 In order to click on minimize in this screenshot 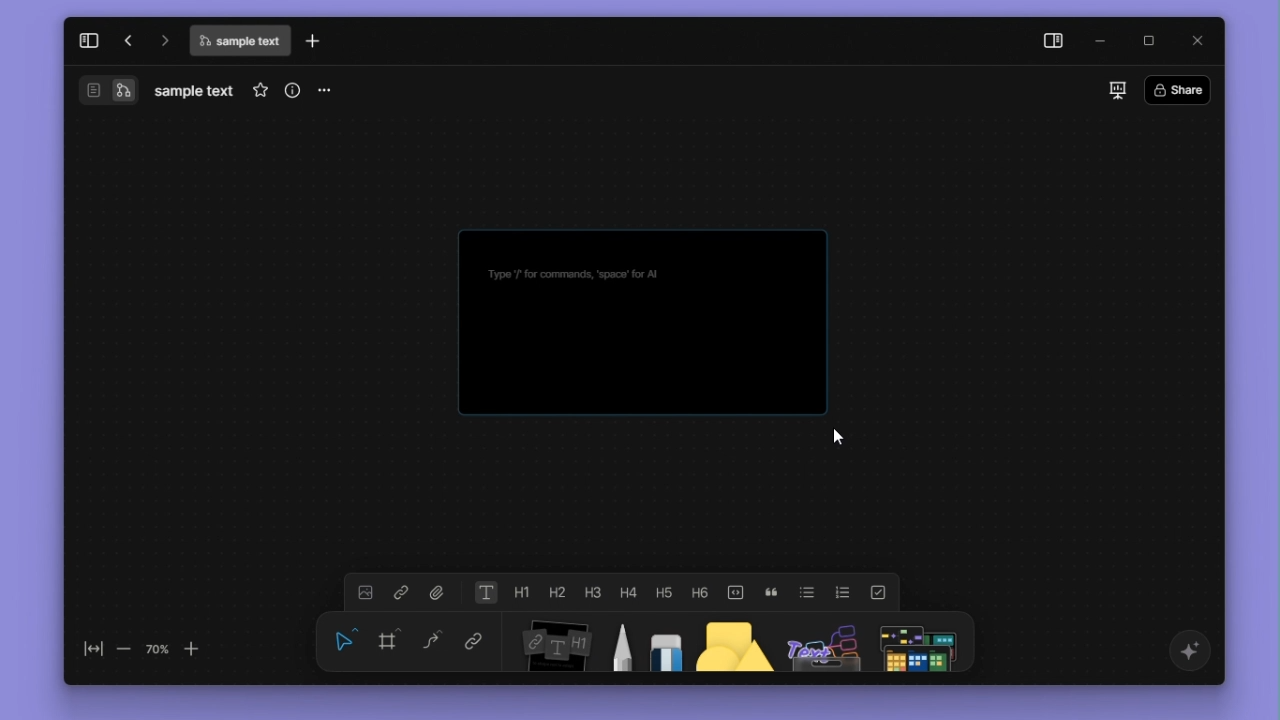, I will do `click(1105, 40)`.